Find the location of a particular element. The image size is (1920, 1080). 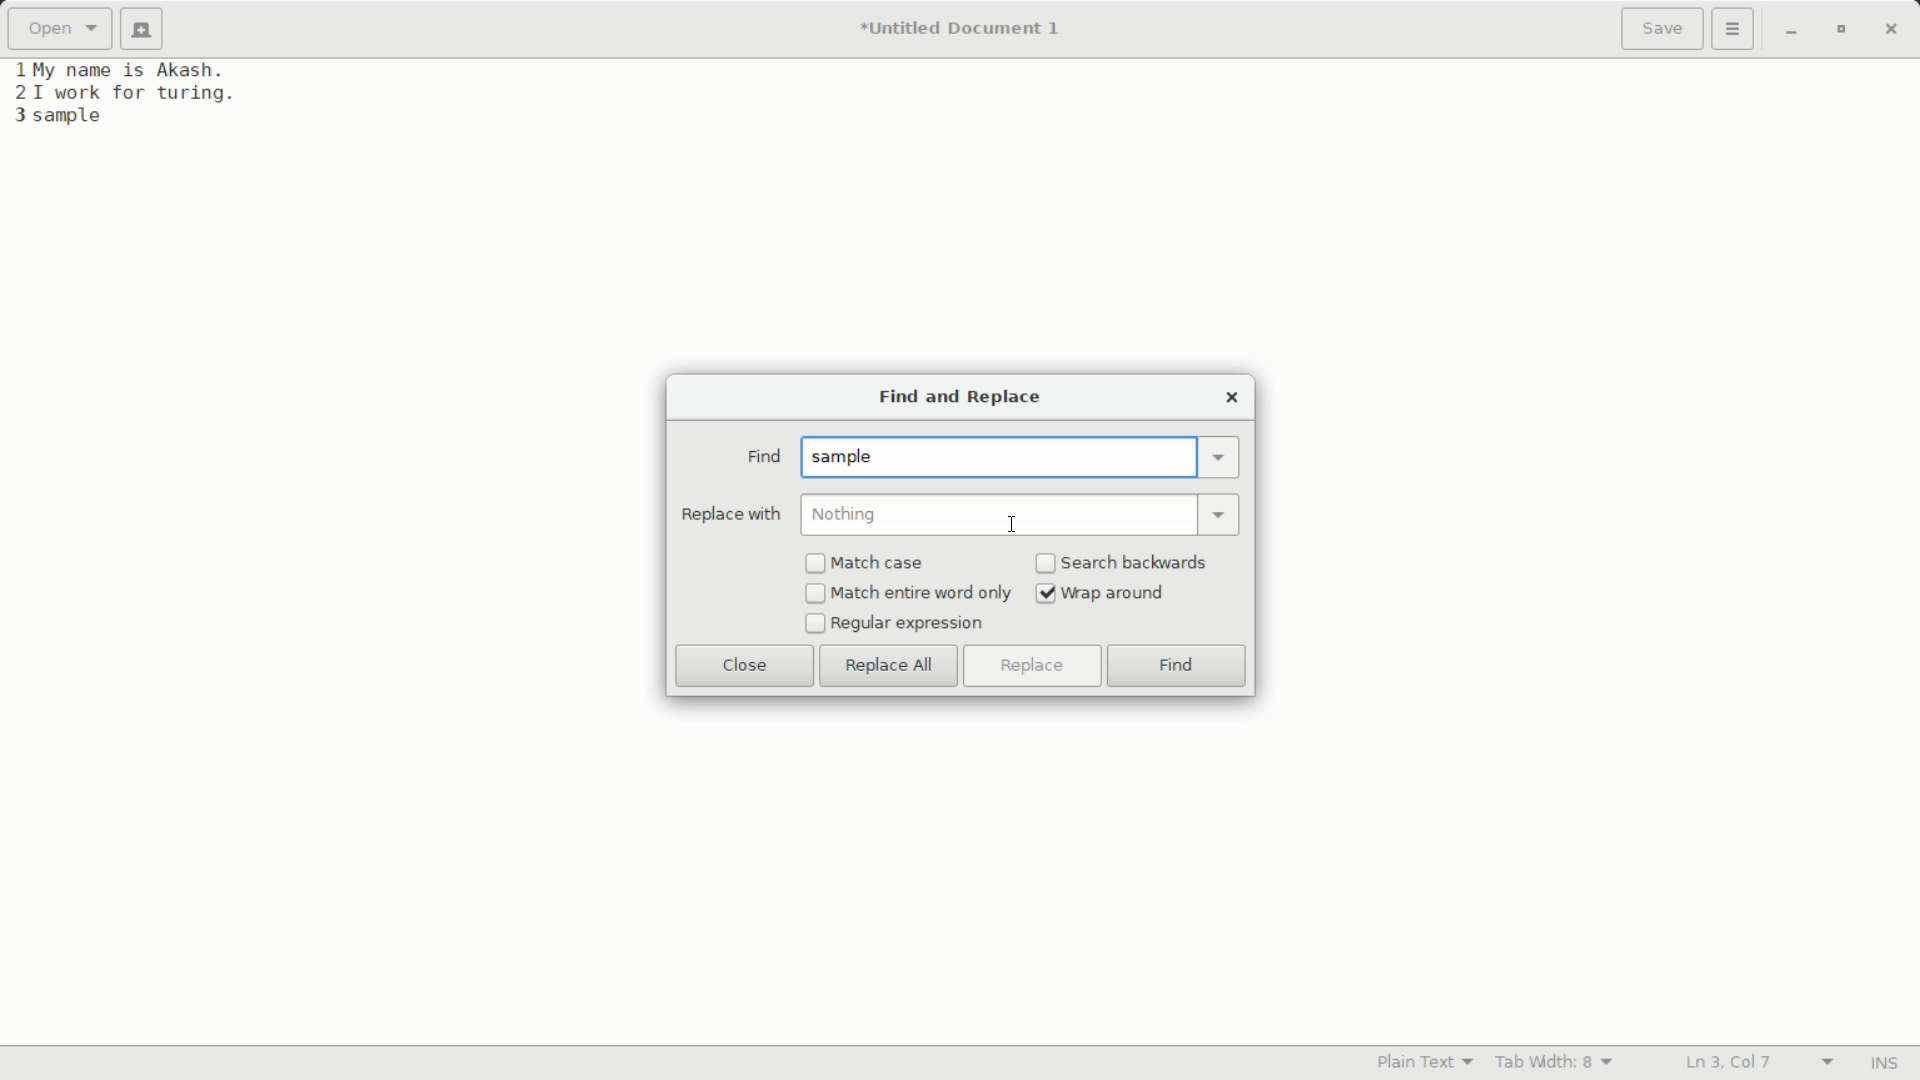

Checked checkbox is located at coordinates (1046, 594).